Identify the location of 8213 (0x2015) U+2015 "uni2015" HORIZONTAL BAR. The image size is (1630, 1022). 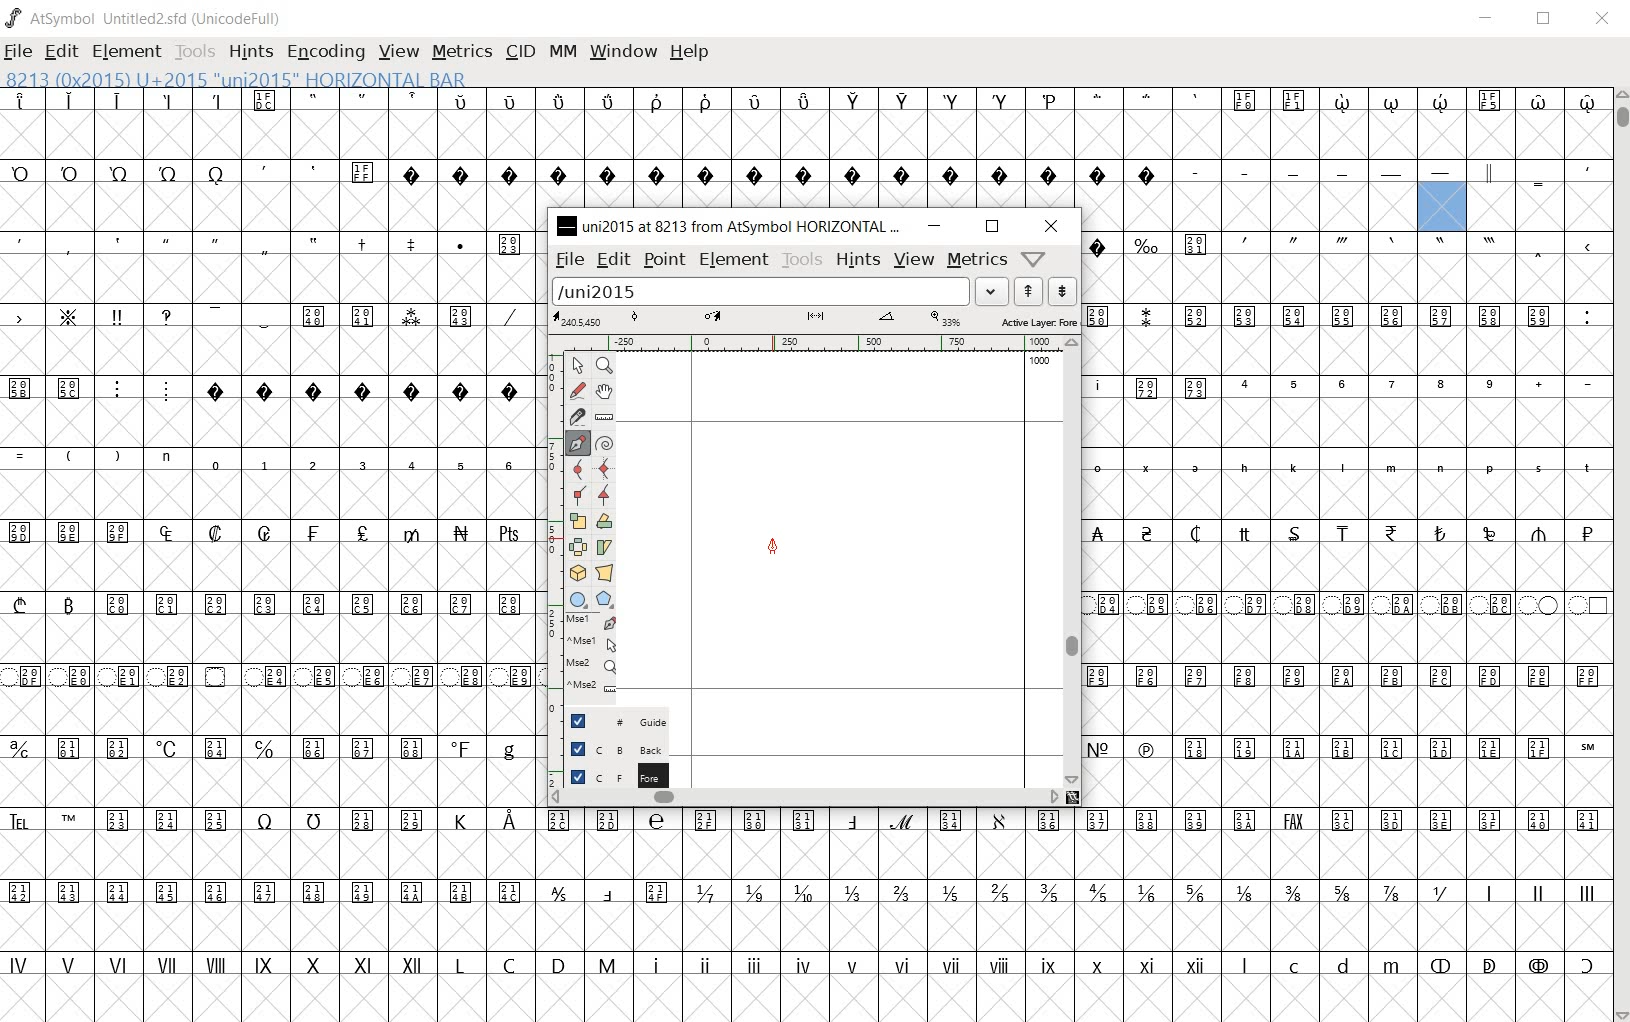
(1442, 198).